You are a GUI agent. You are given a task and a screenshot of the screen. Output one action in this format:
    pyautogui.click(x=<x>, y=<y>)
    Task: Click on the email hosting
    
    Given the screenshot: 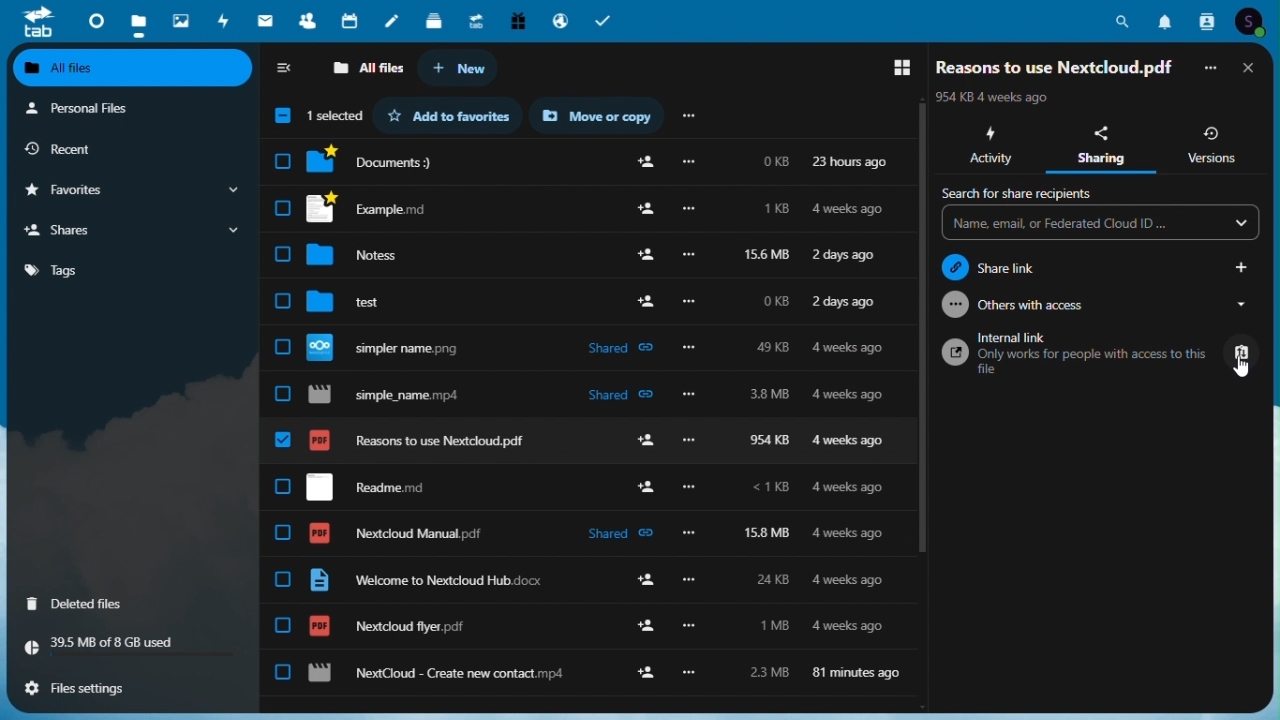 What is the action you would take?
    pyautogui.click(x=562, y=21)
    